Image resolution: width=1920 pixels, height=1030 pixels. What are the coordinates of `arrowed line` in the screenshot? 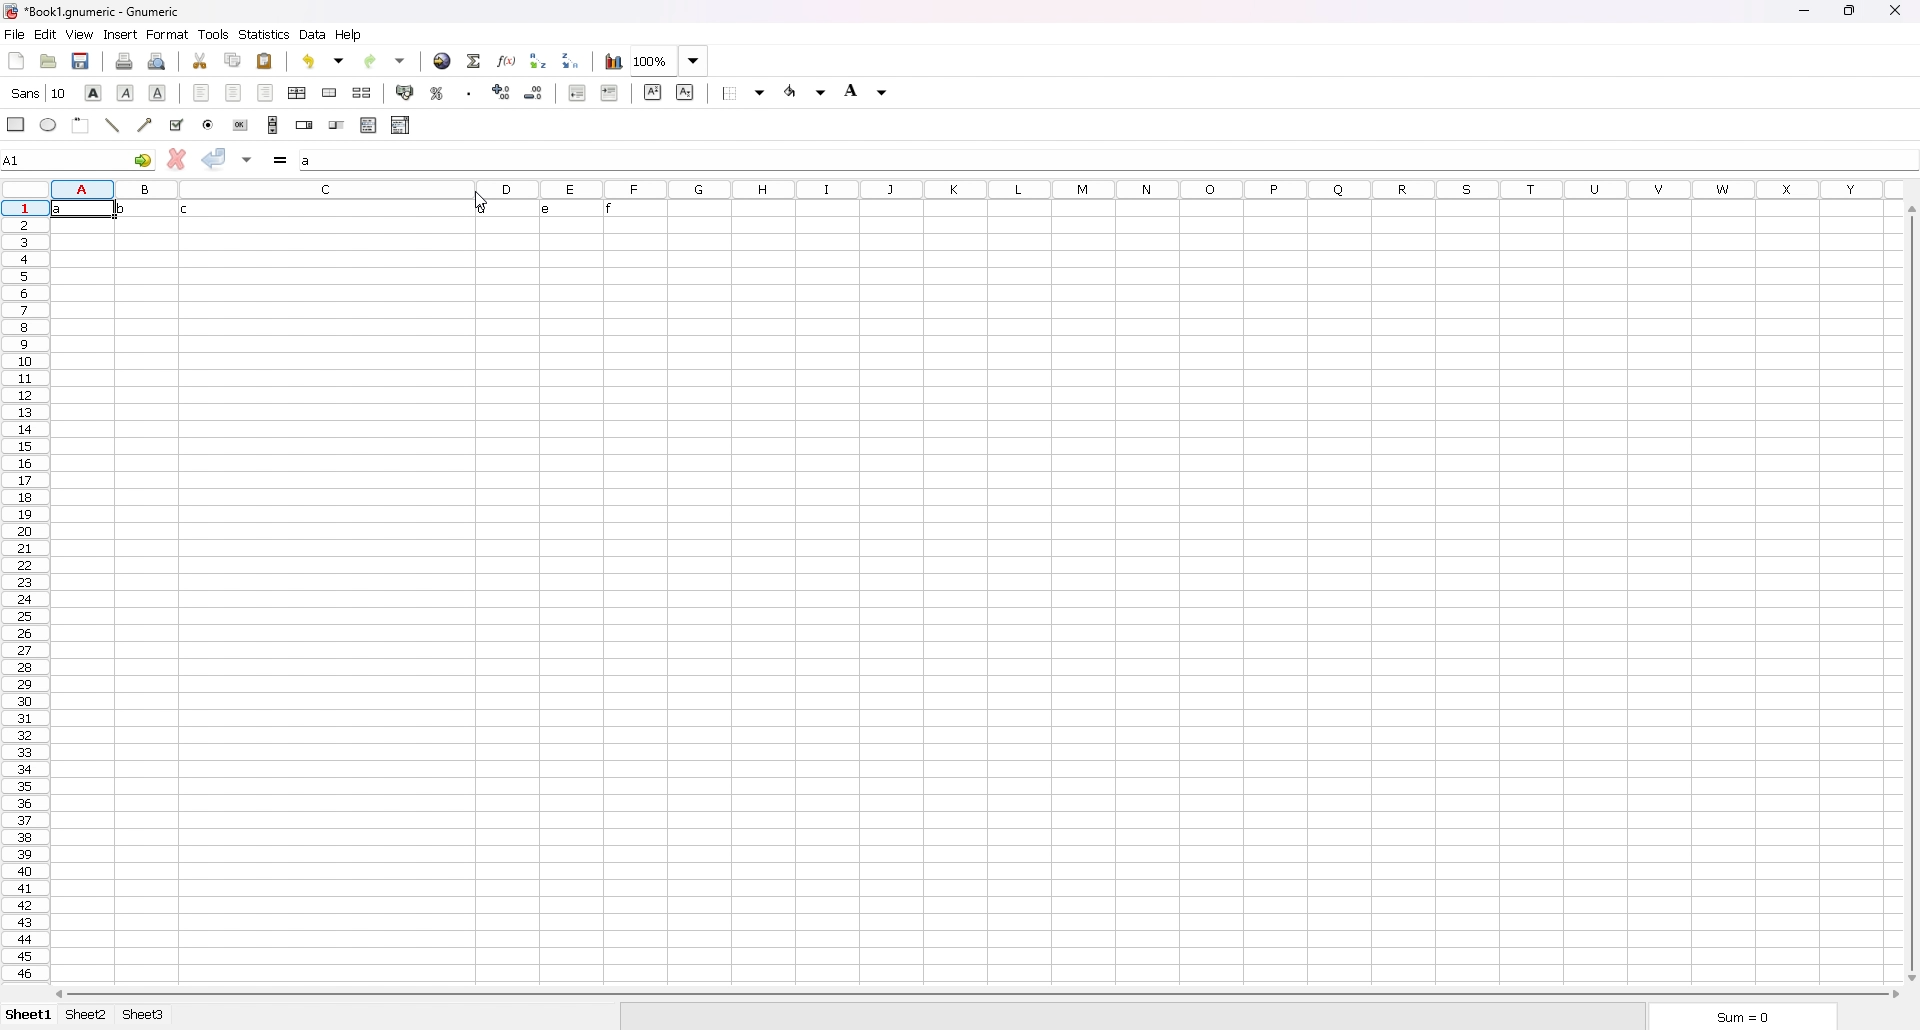 It's located at (147, 123).